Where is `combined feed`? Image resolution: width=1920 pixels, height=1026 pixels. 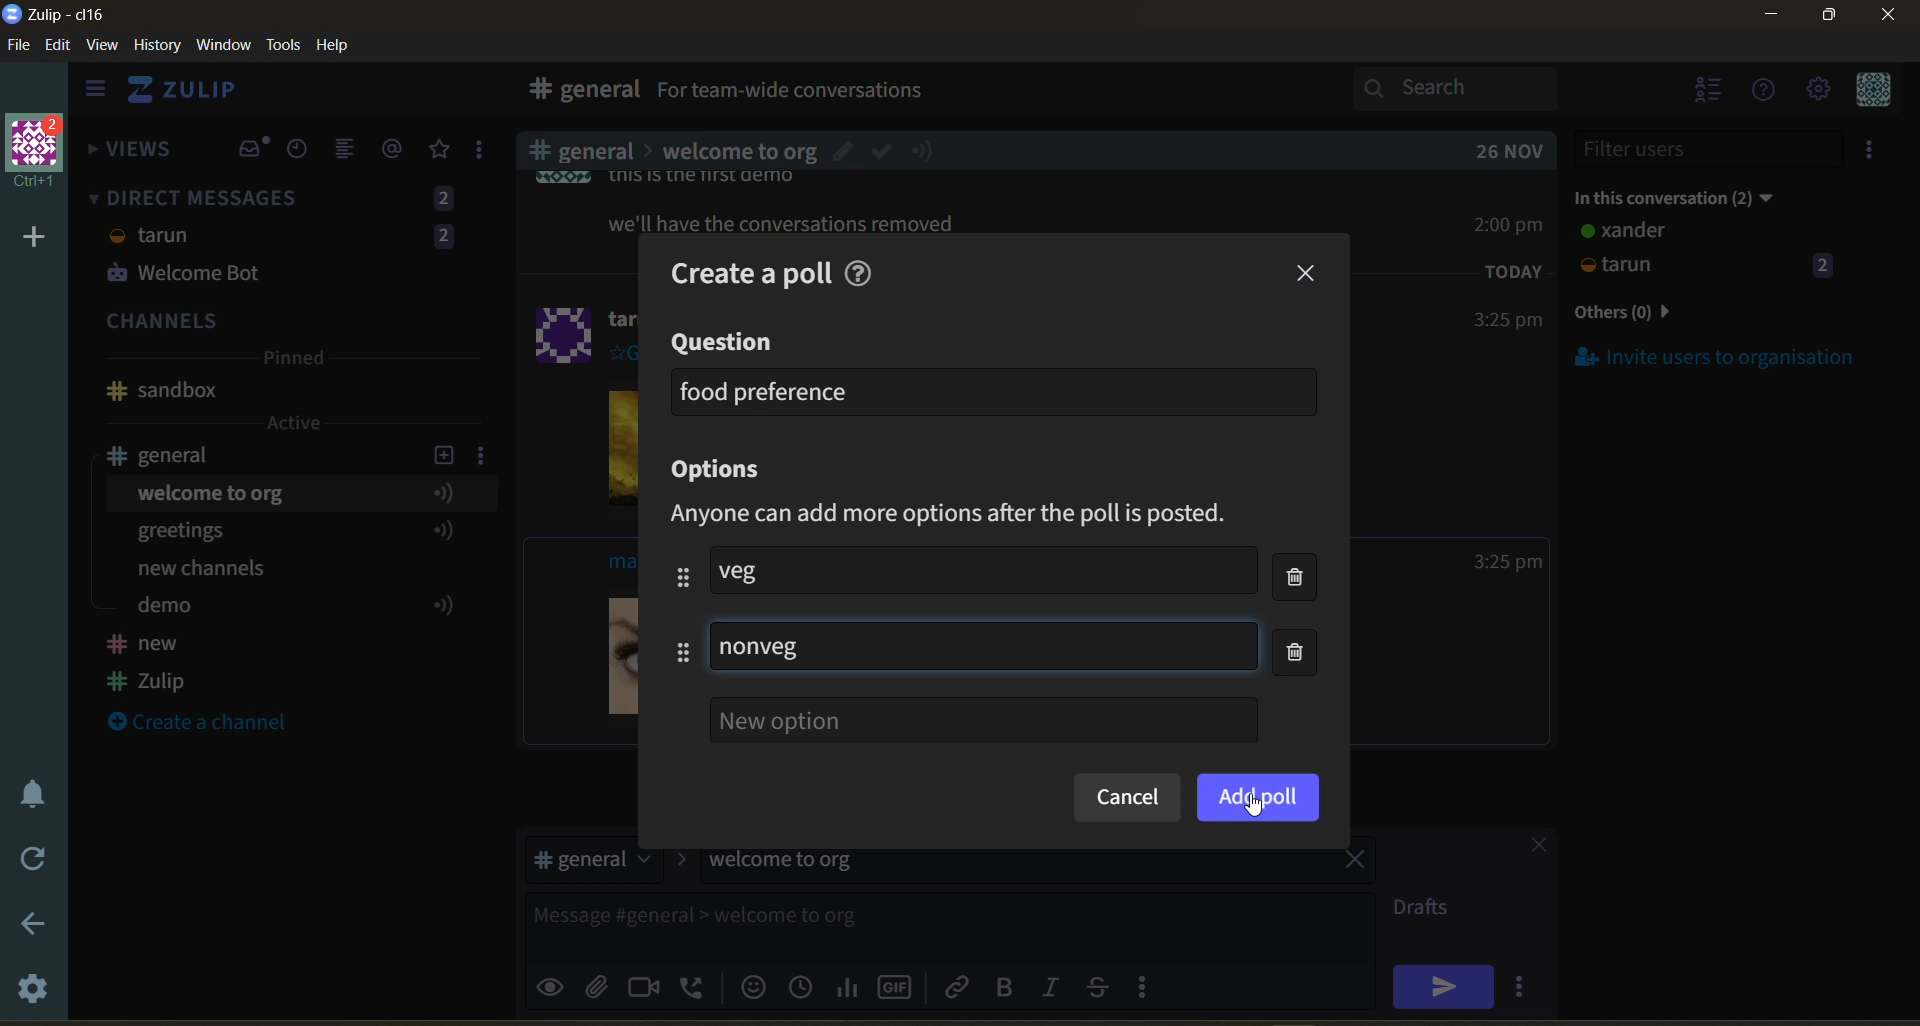
combined feed is located at coordinates (353, 152).